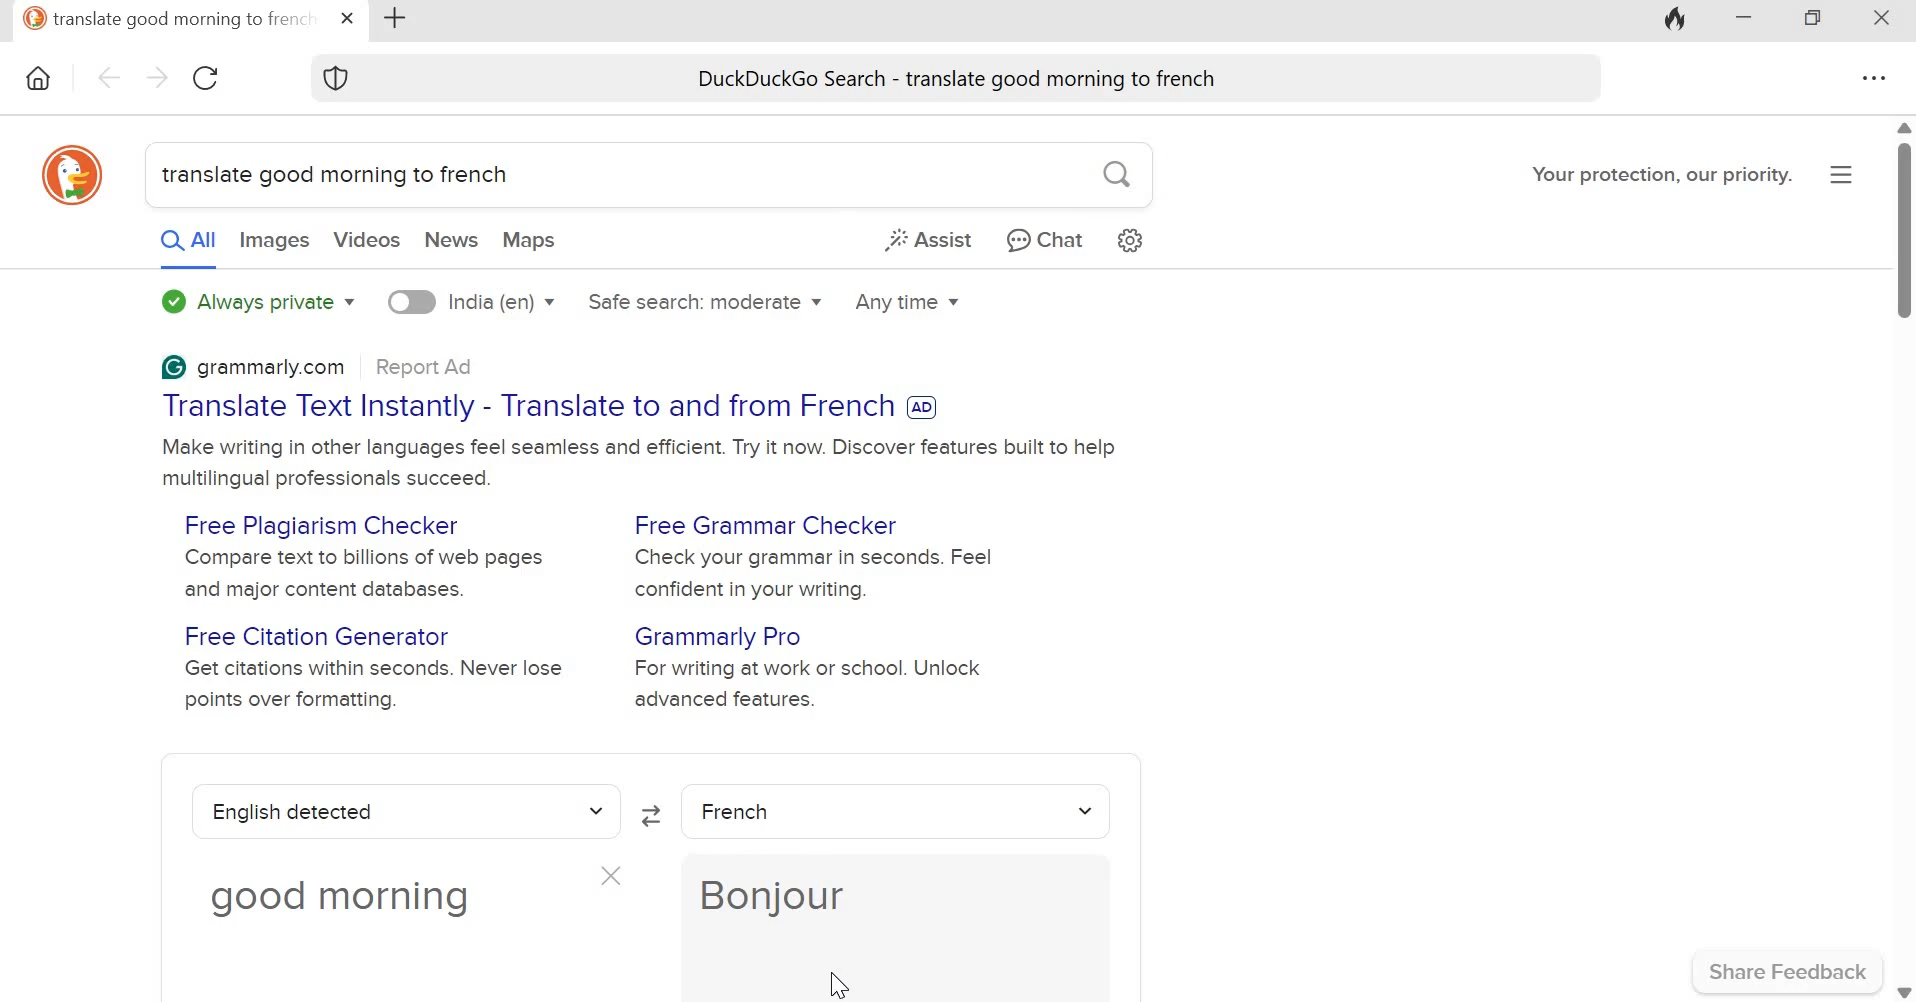 This screenshot has width=1916, height=1002. Describe the element at coordinates (344, 900) in the screenshot. I see `good morning` at that location.